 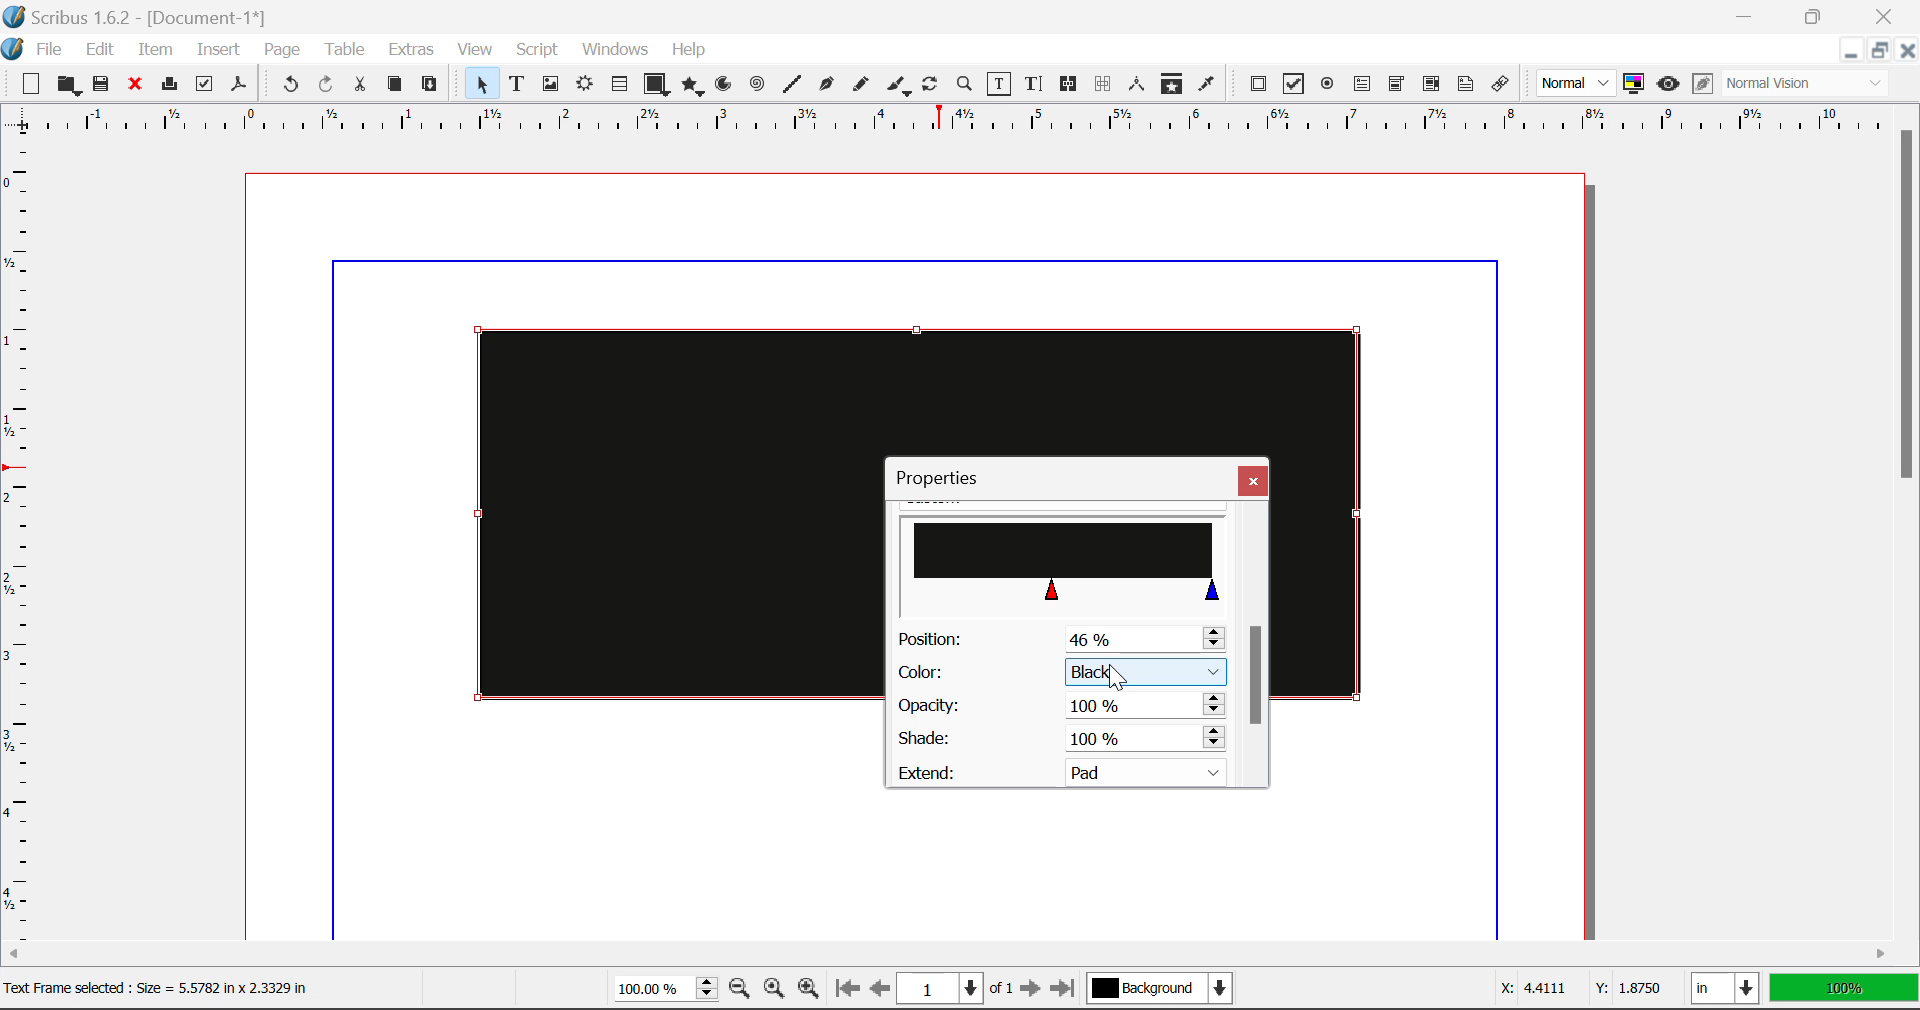 I want to click on New, so click(x=26, y=85).